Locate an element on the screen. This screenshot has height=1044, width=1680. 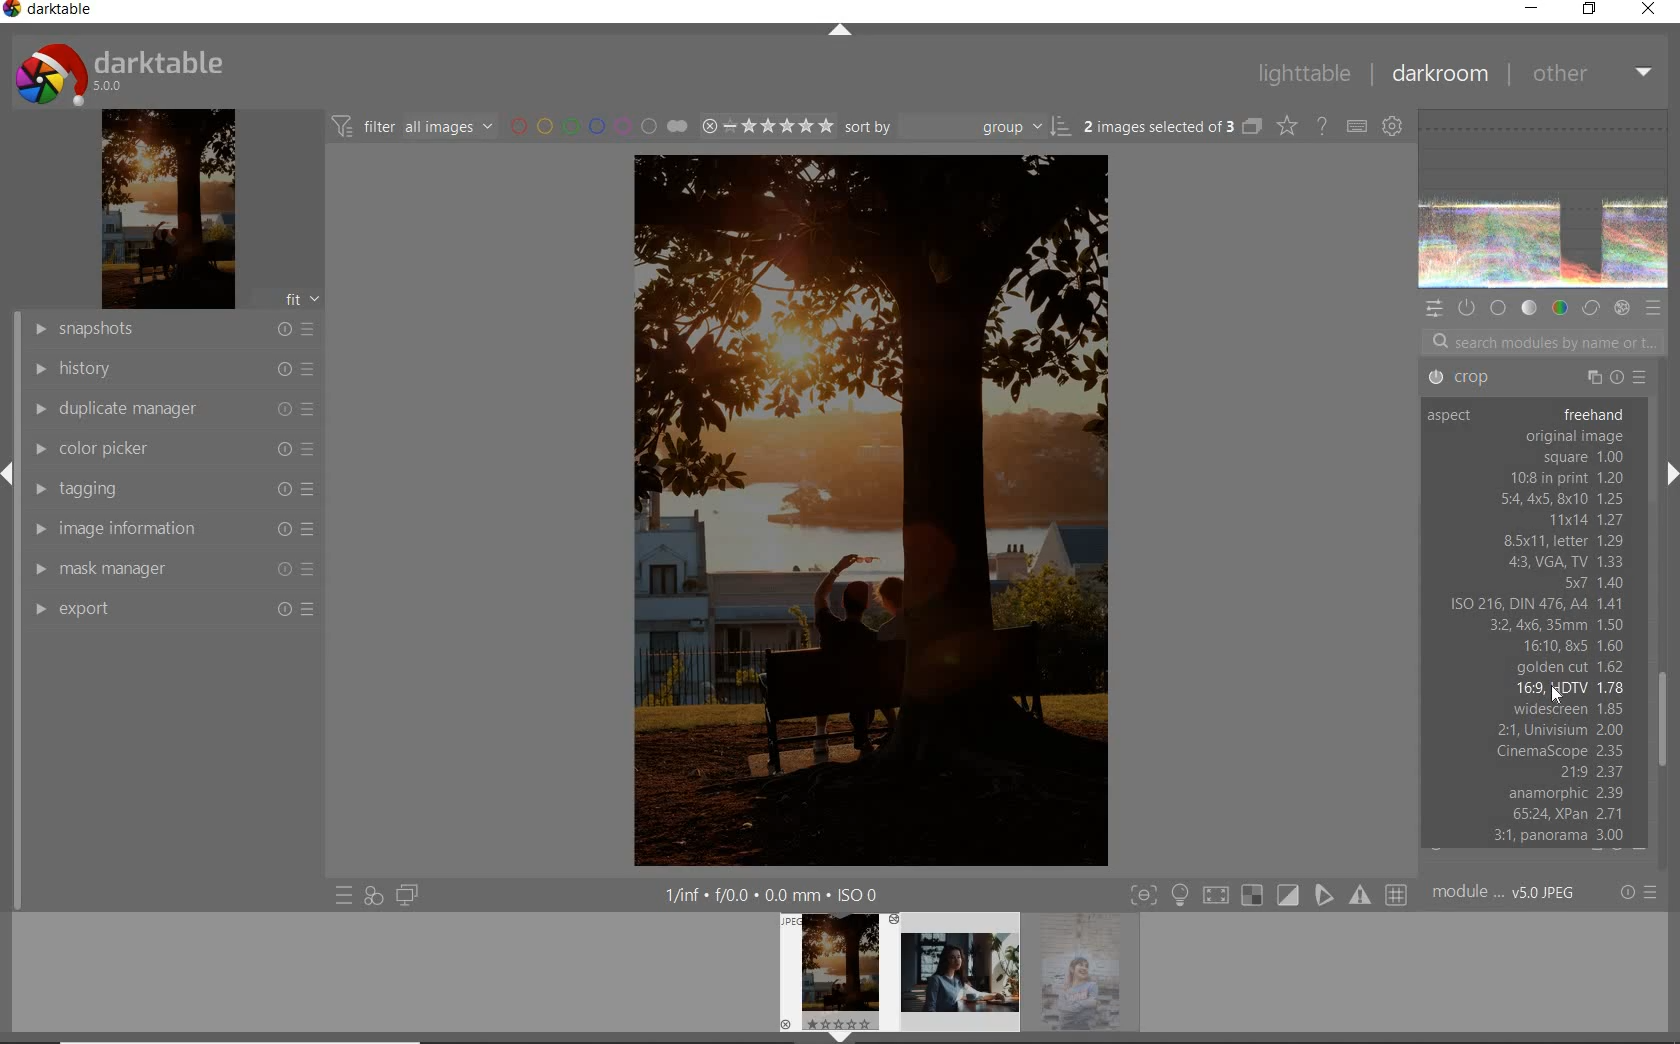
65:24 XPan 2.71 is located at coordinates (1532, 814).